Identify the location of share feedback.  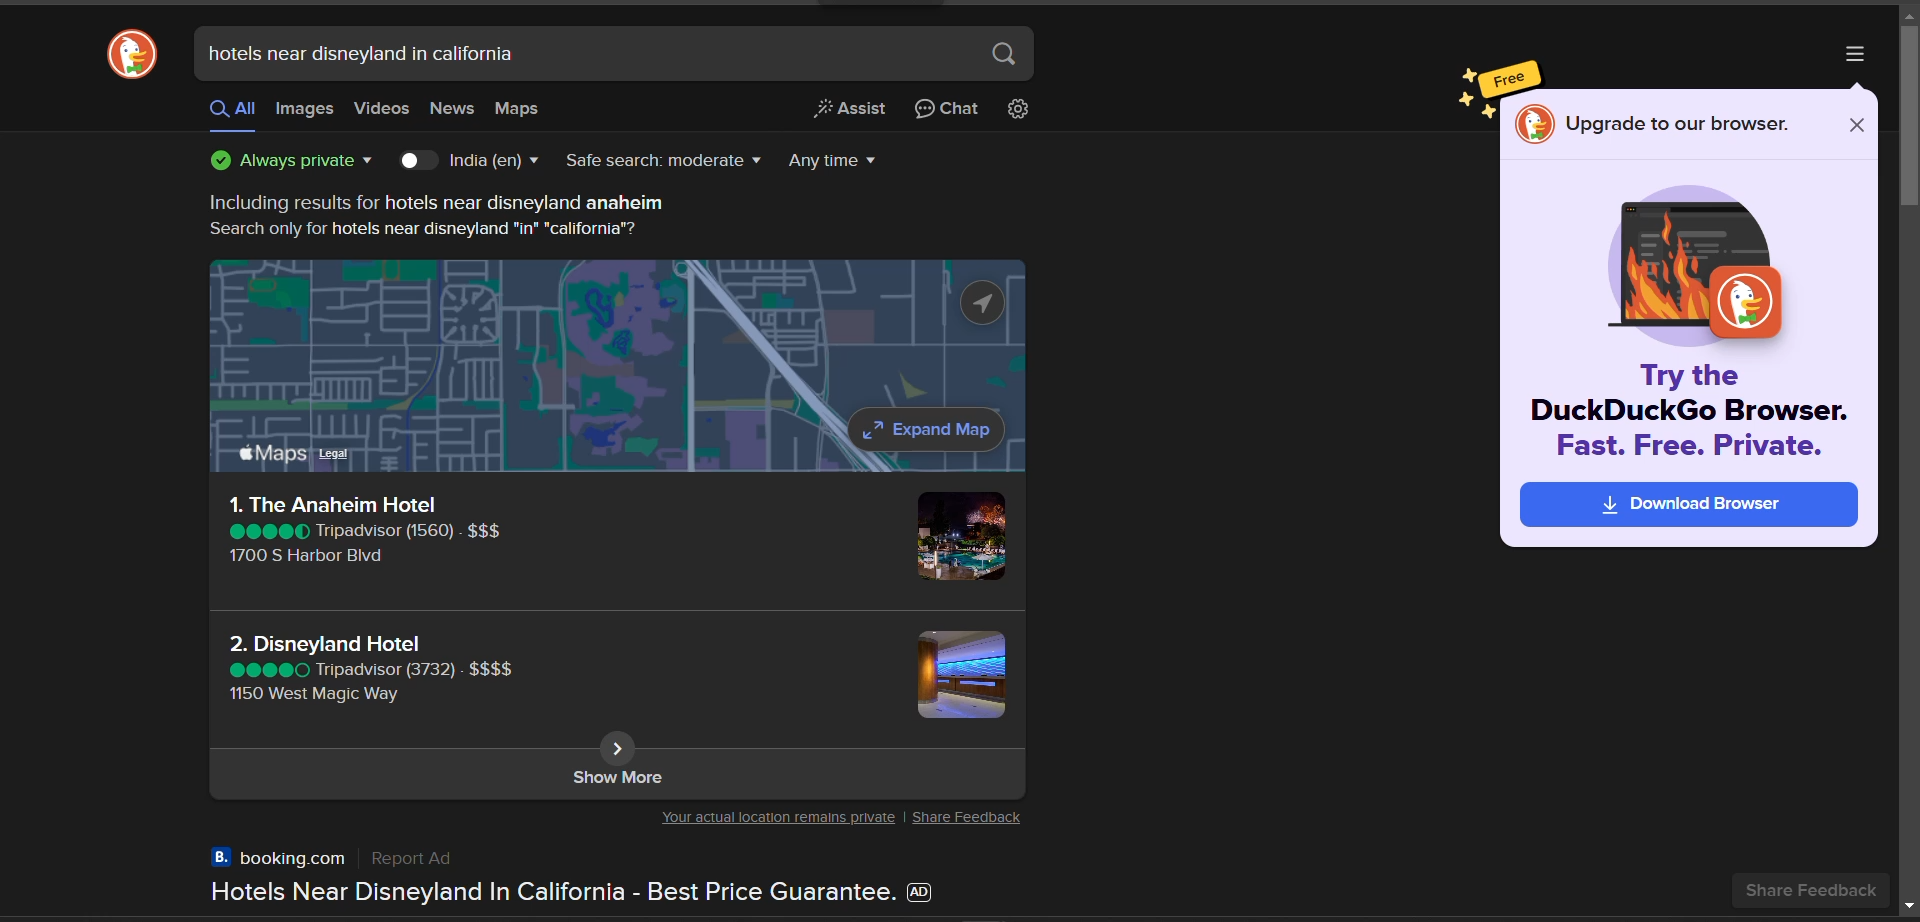
(1822, 890).